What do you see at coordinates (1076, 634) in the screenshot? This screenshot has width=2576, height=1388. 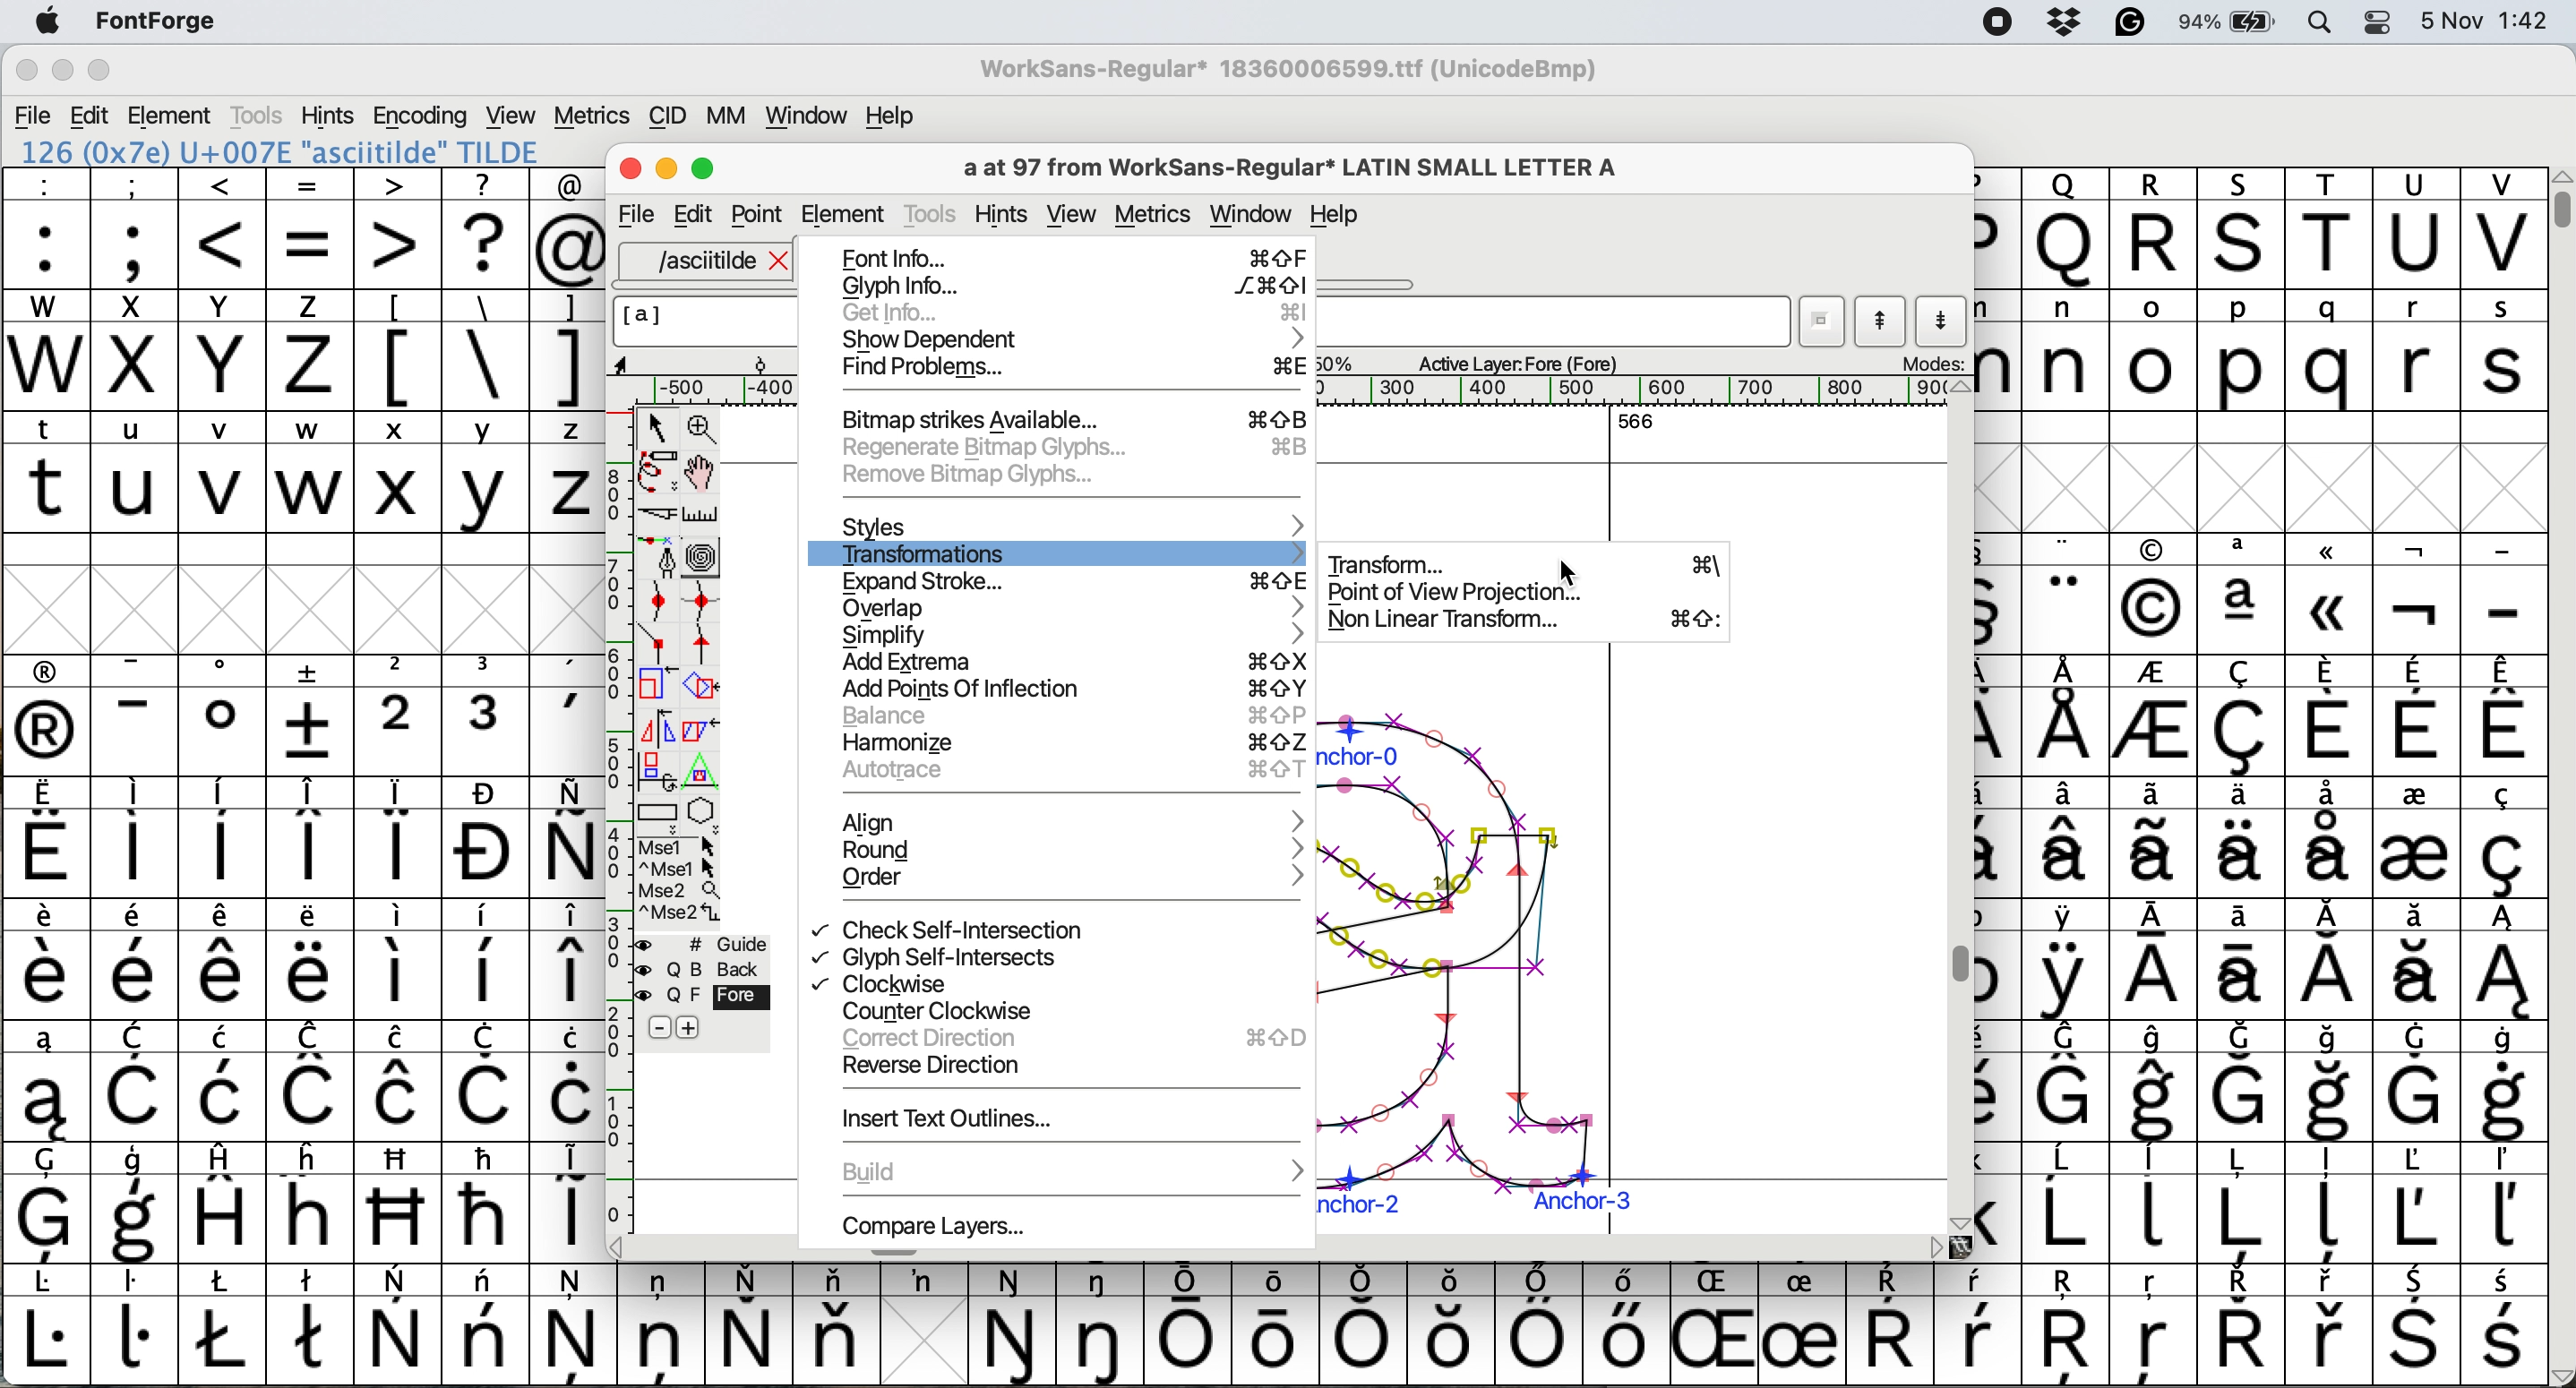 I see `simplify` at bounding box center [1076, 634].